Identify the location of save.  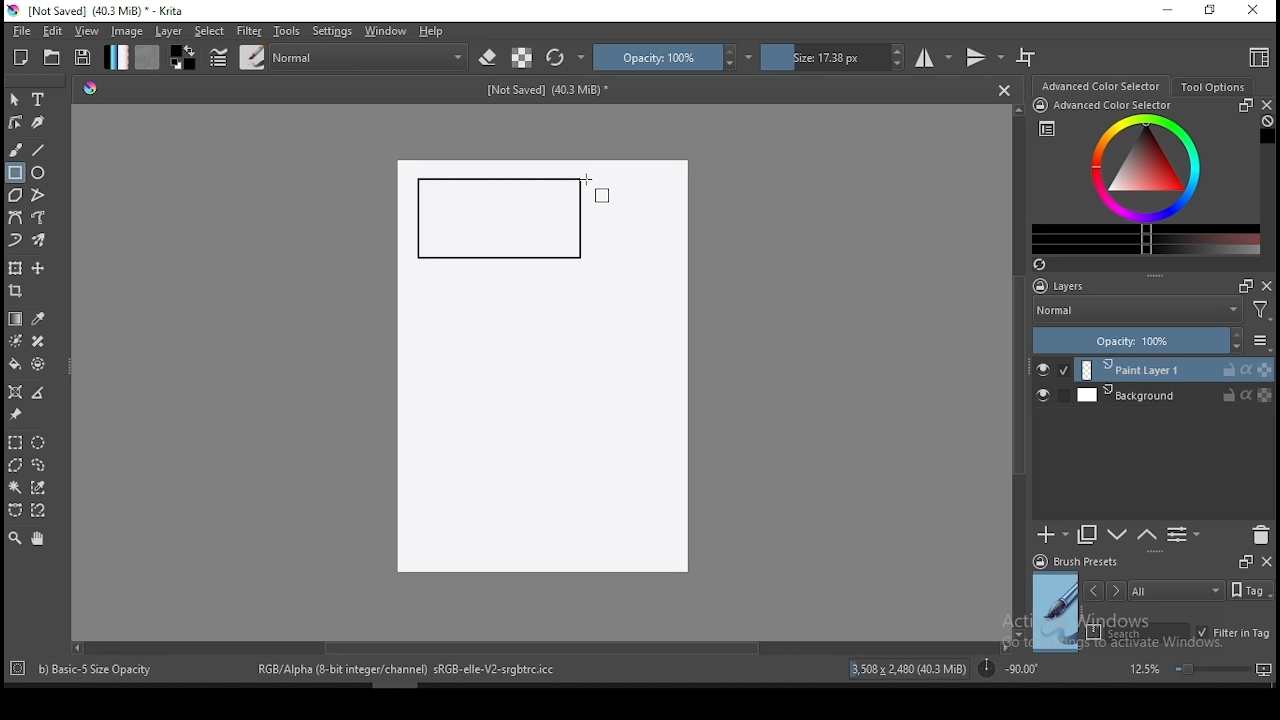
(83, 58).